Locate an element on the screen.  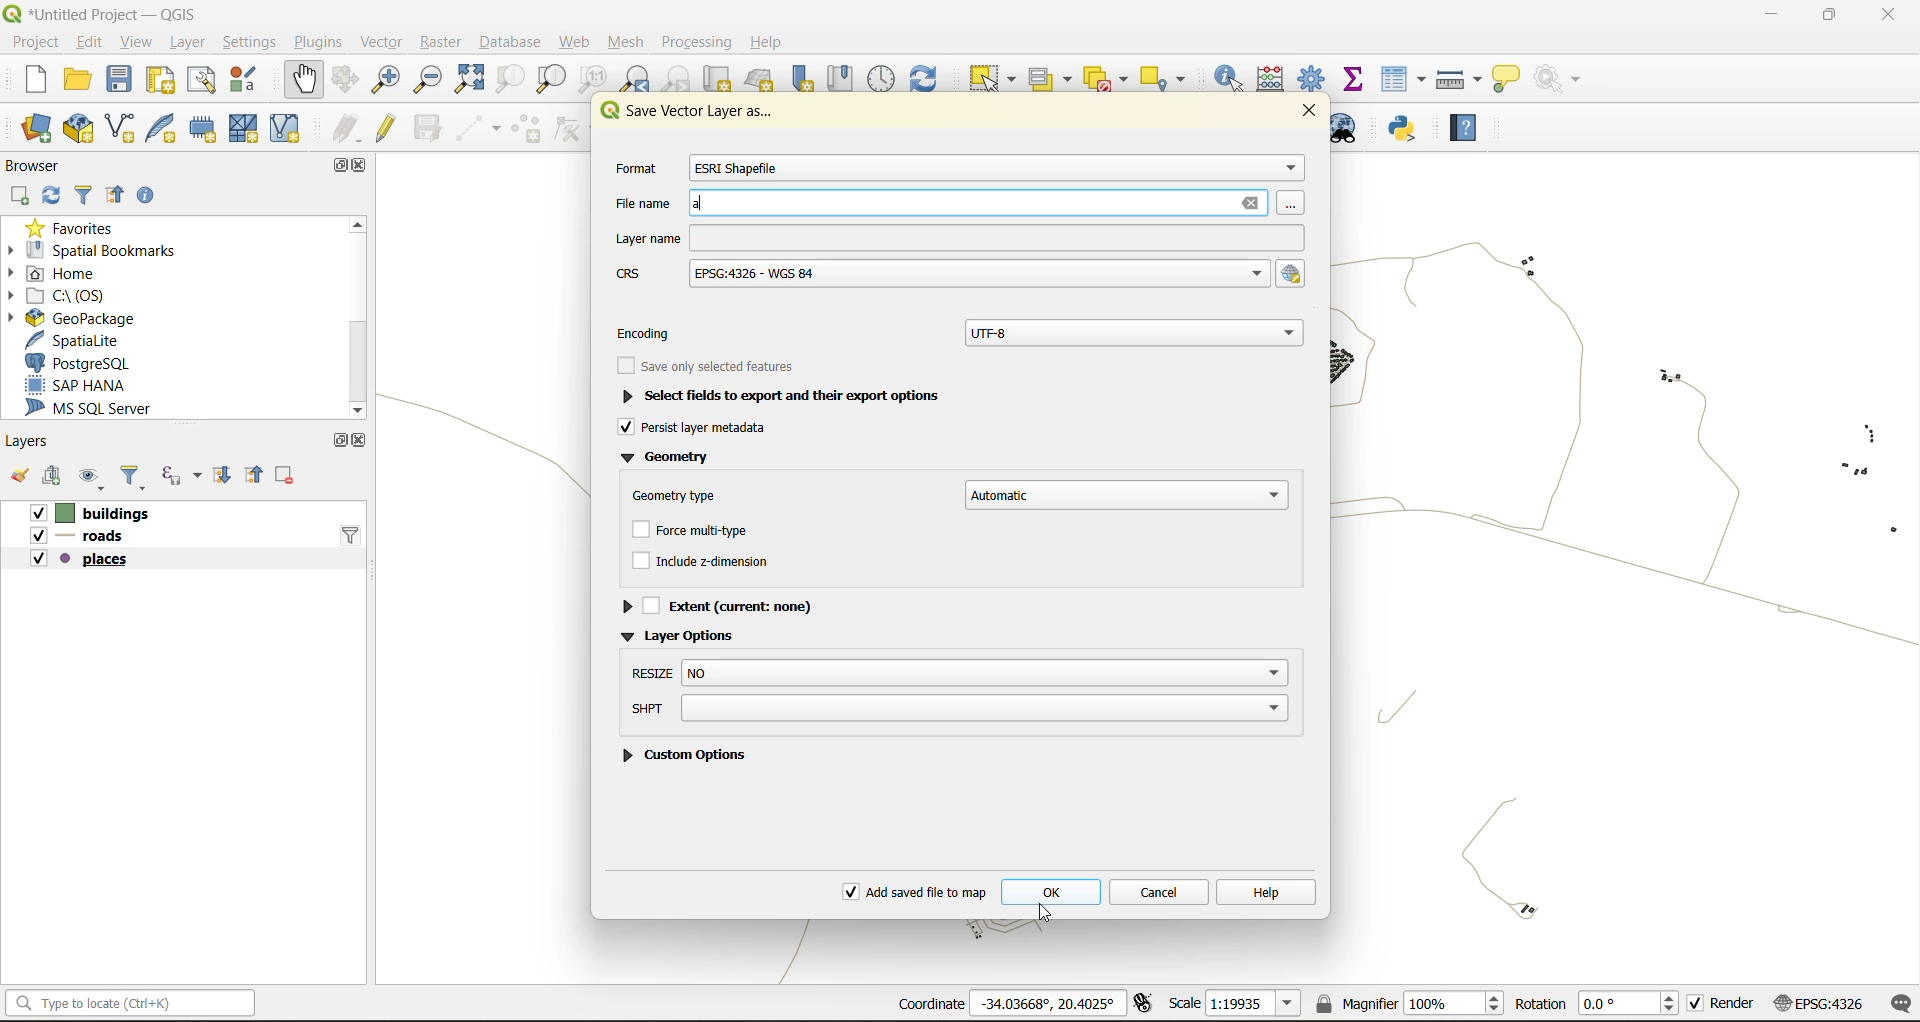
toggle edits is located at coordinates (392, 126).